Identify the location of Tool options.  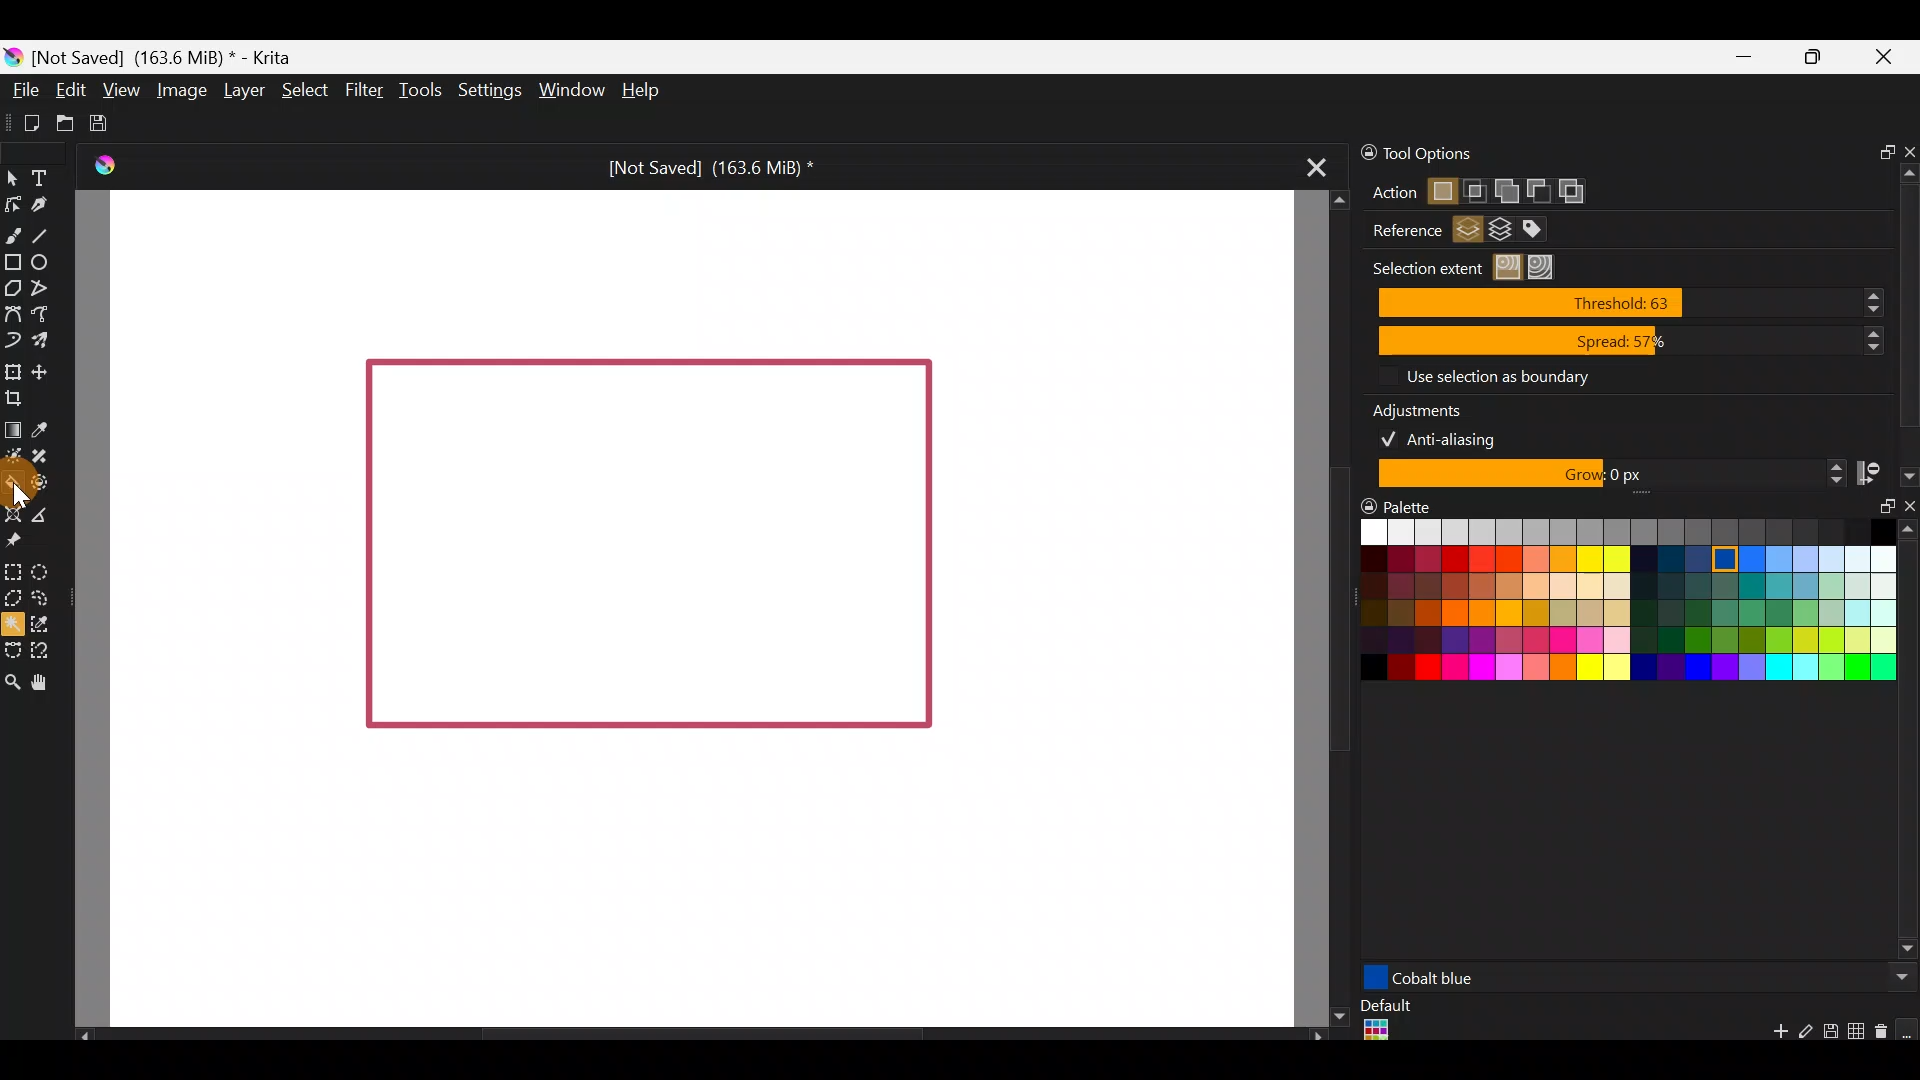
(1468, 152).